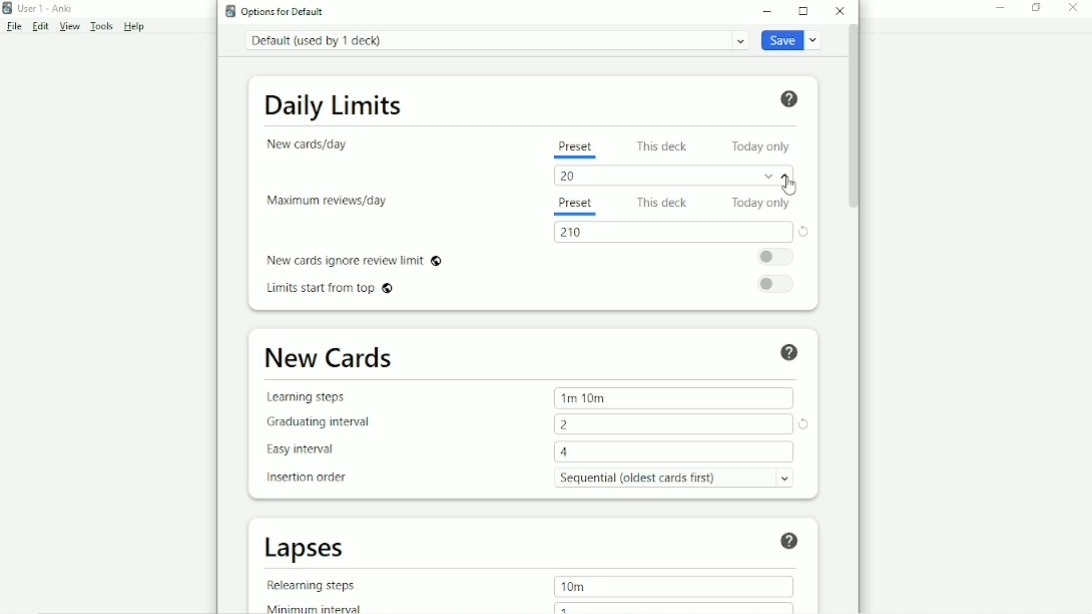 Image resolution: width=1092 pixels, height=614 pixels. I want to click on Today only, so click(760, 147).